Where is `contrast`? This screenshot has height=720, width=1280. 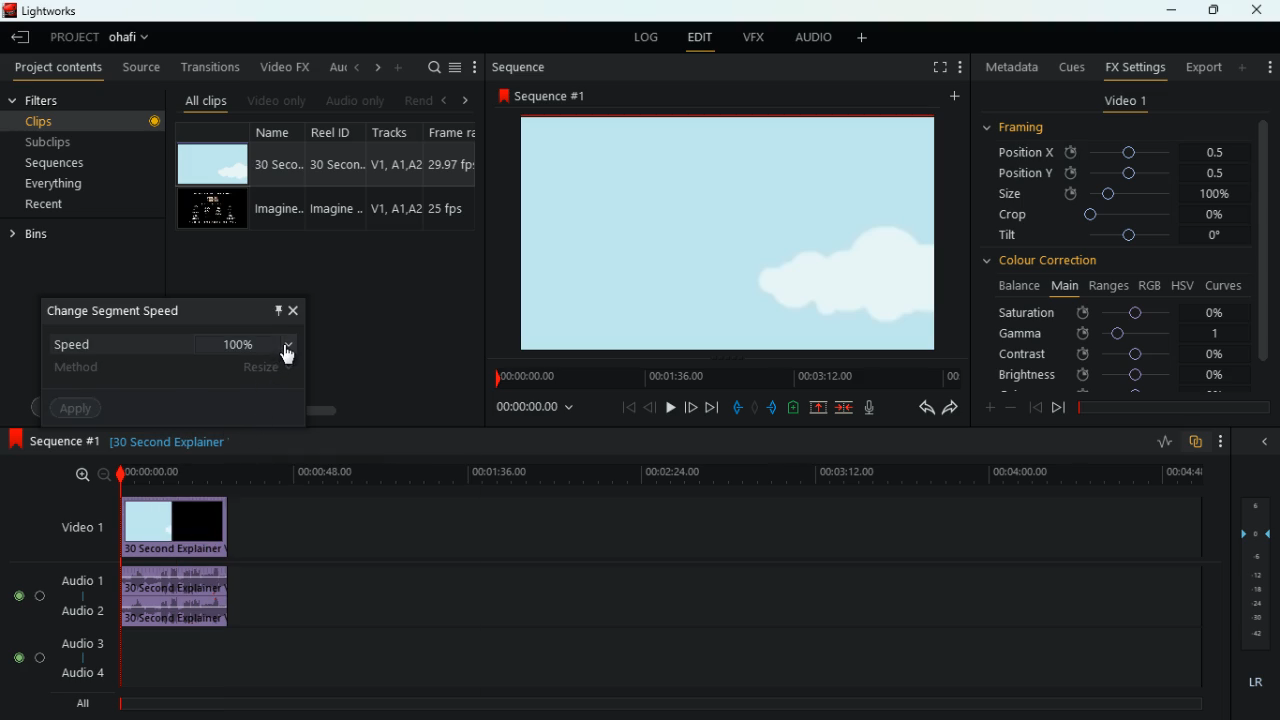 contrast is located at coordinates (1110, 355).